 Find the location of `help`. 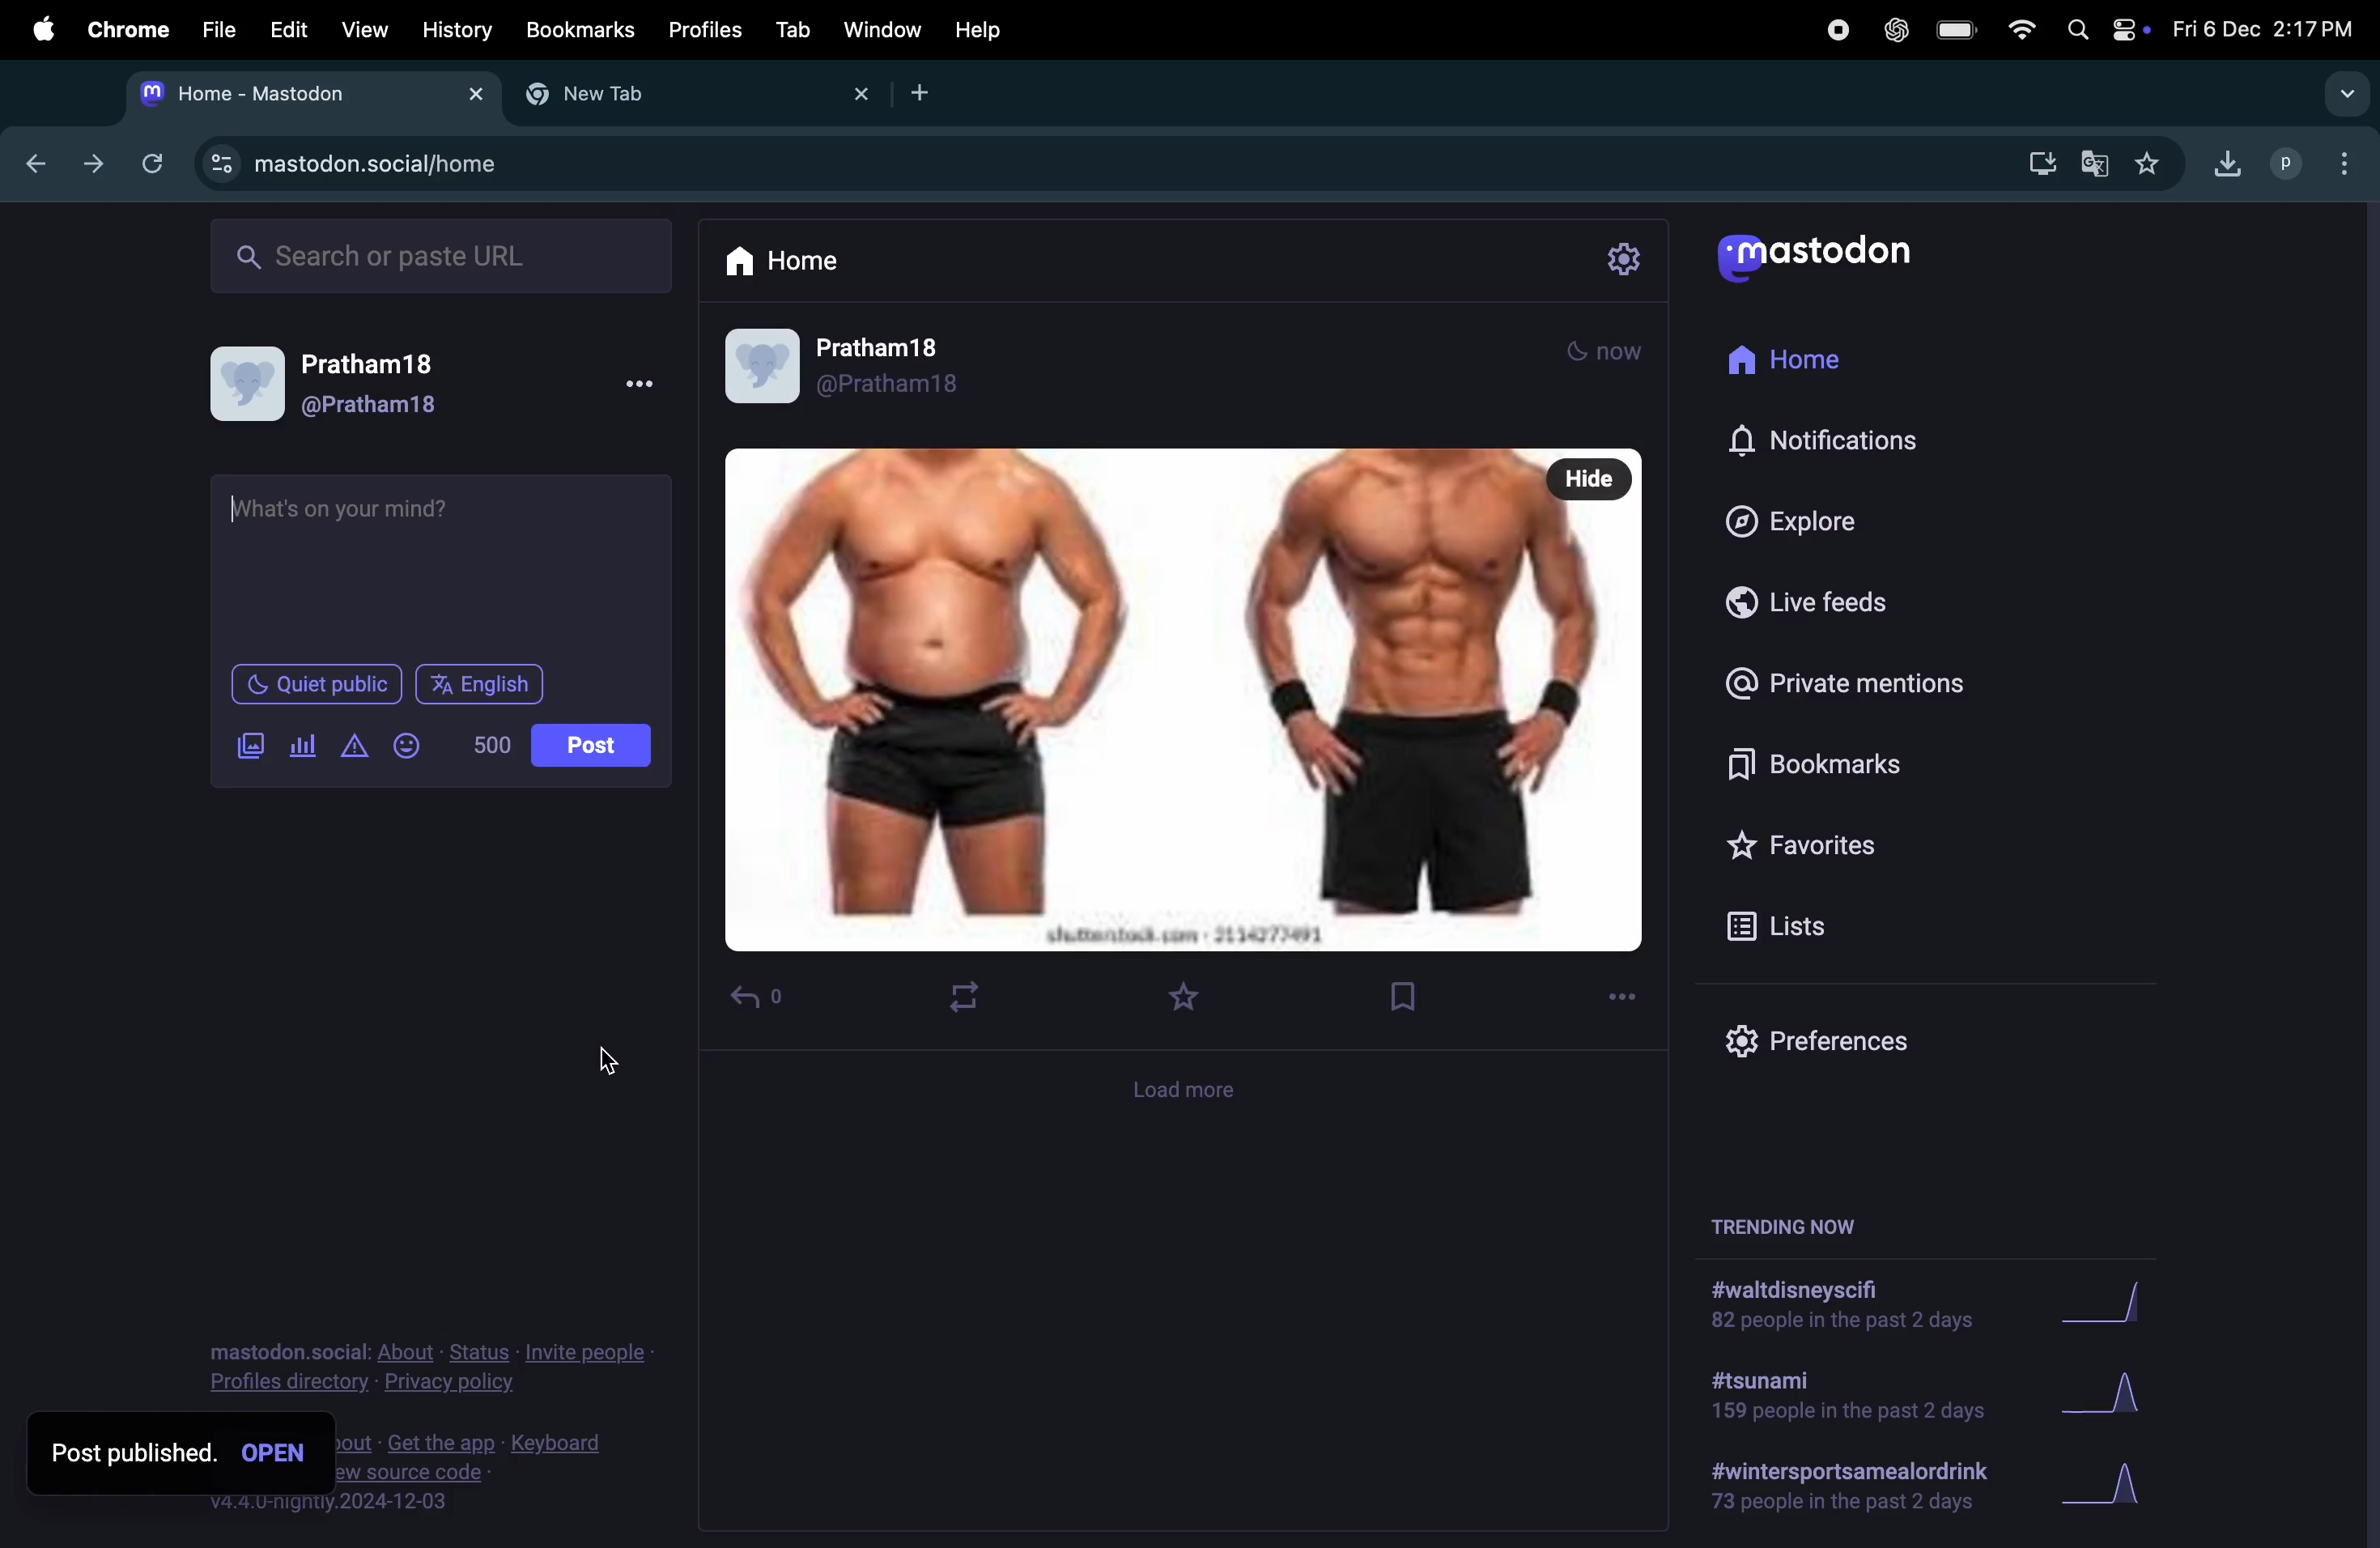

help is located at coordinates (979, 30).